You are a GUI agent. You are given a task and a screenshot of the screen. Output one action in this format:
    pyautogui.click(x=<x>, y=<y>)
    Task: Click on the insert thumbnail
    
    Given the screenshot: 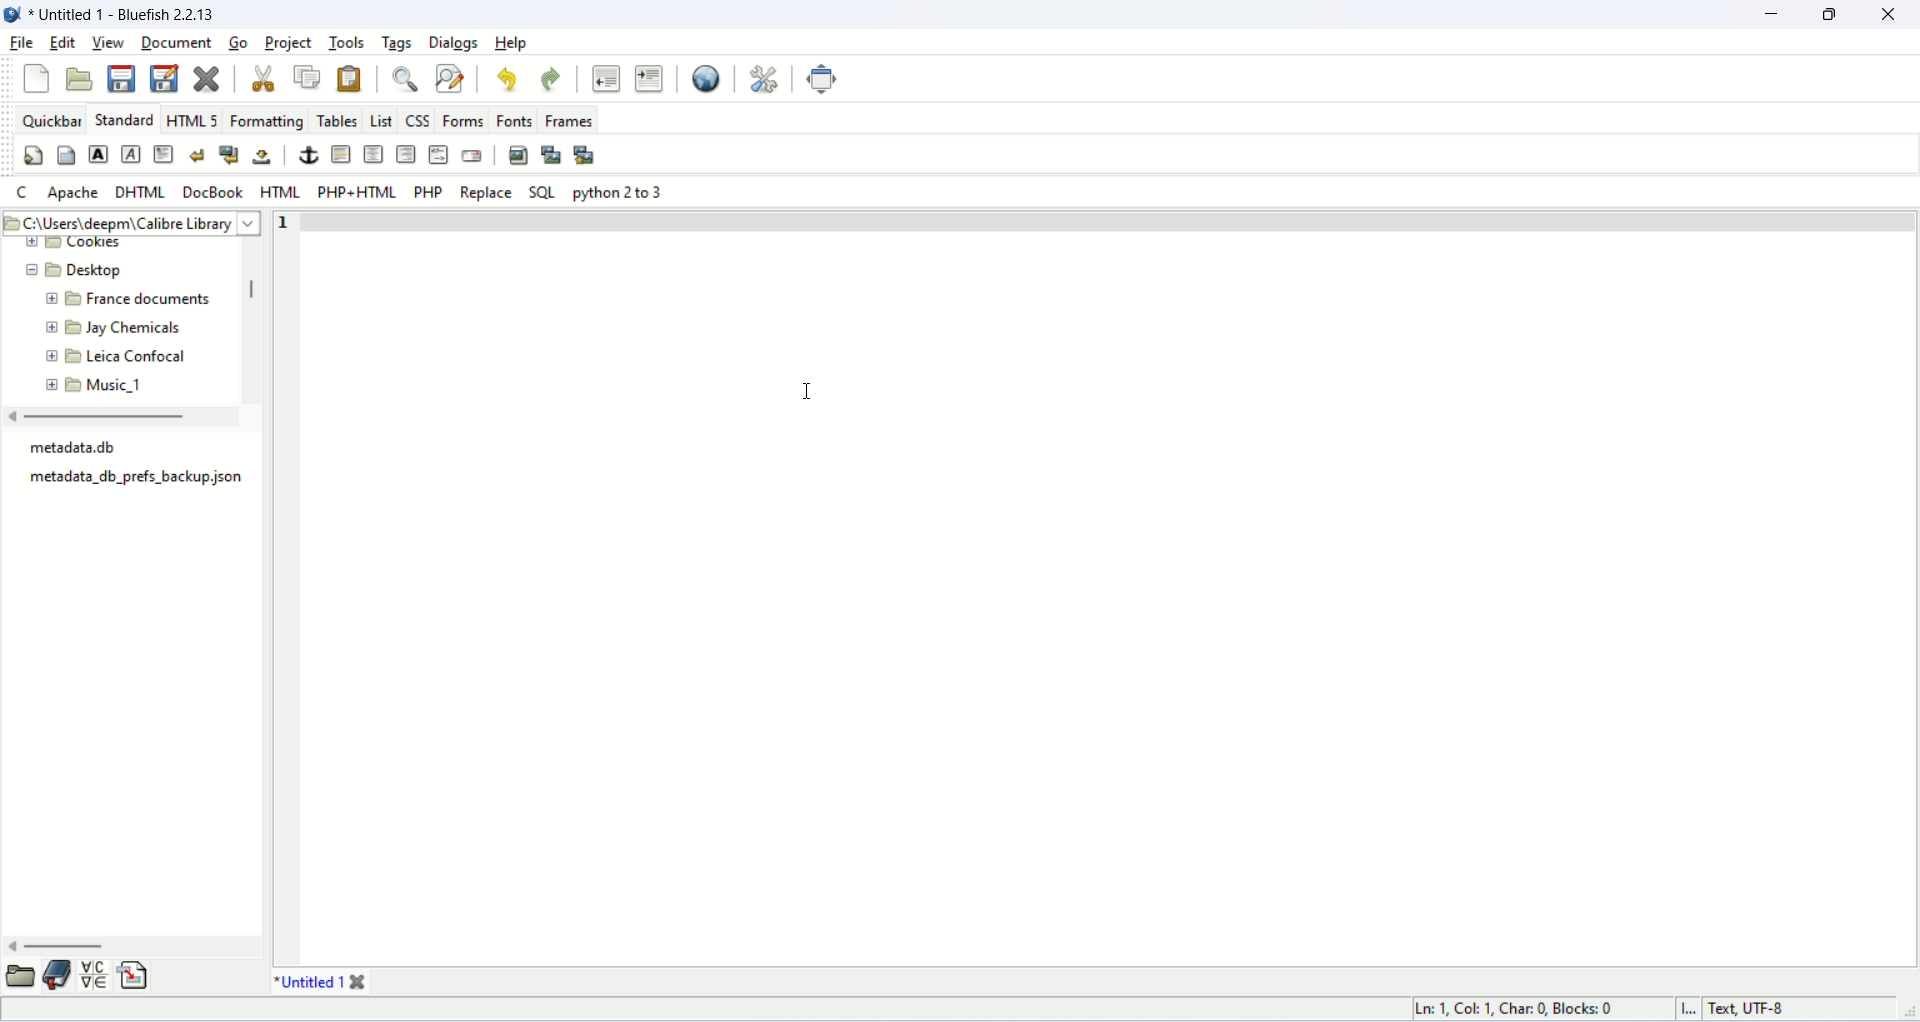 What is the action you would take?
    pyautogui.click(x=551, y=155)
    